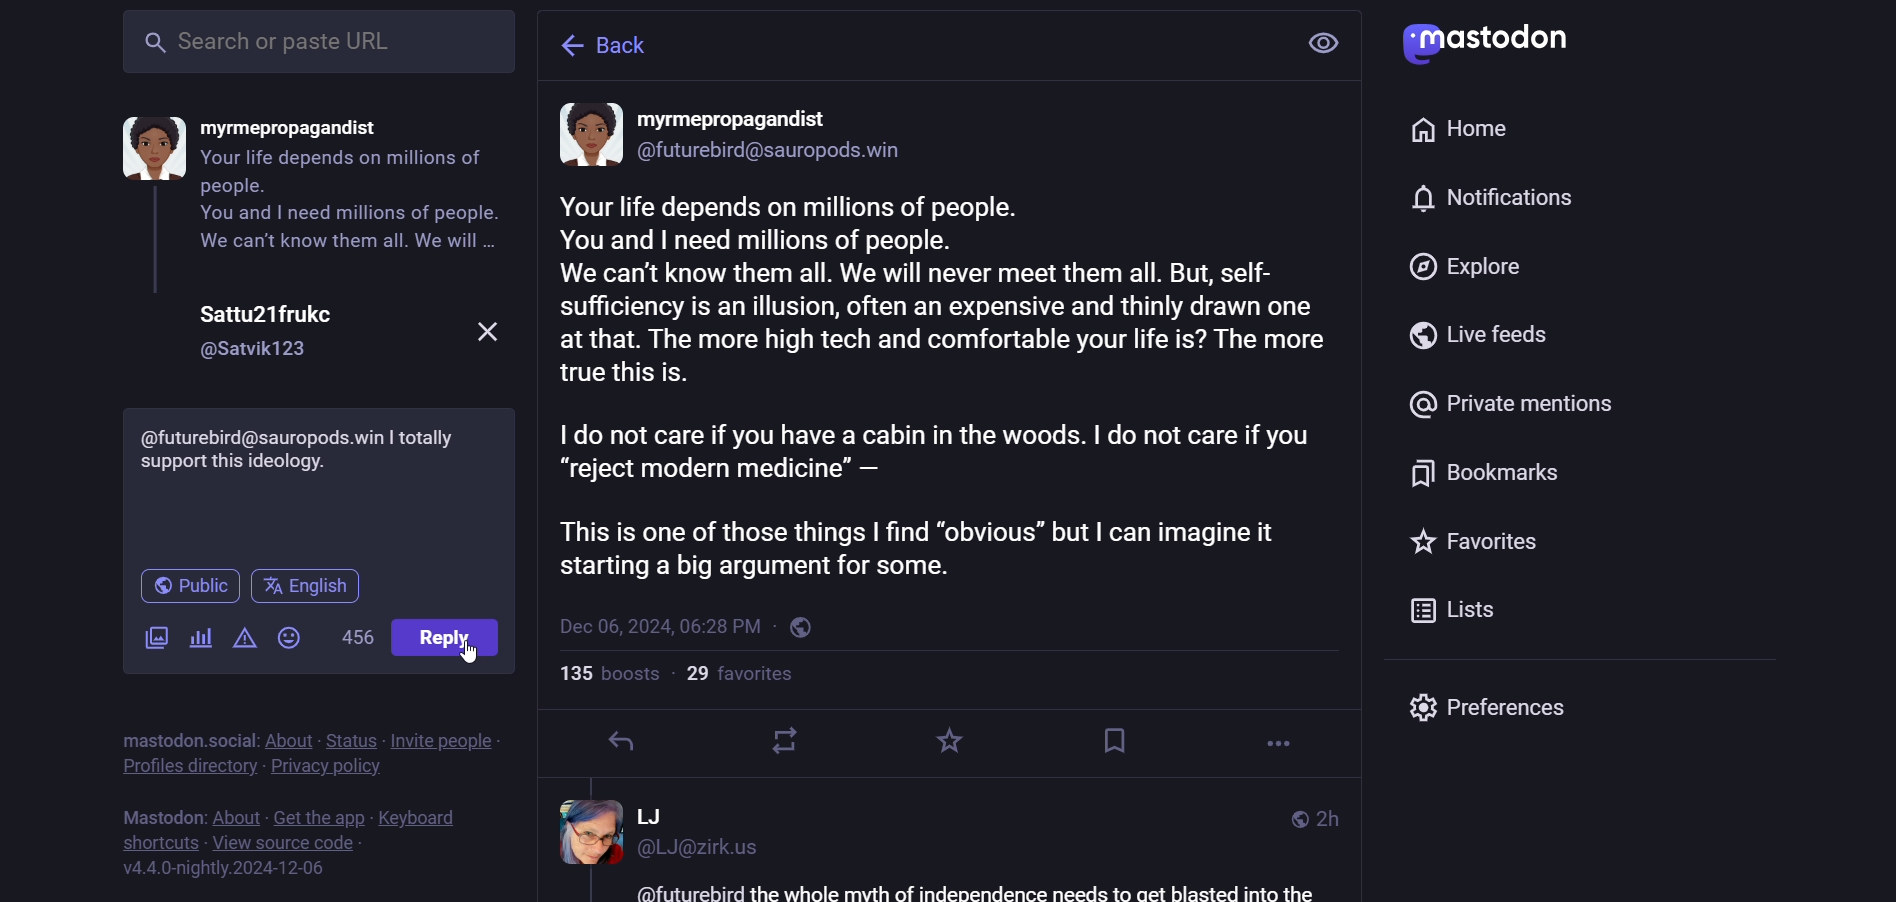  What do you see at coordinates (291, 740) in the screenshot?
I see `about` at bounding box center [291, 740].